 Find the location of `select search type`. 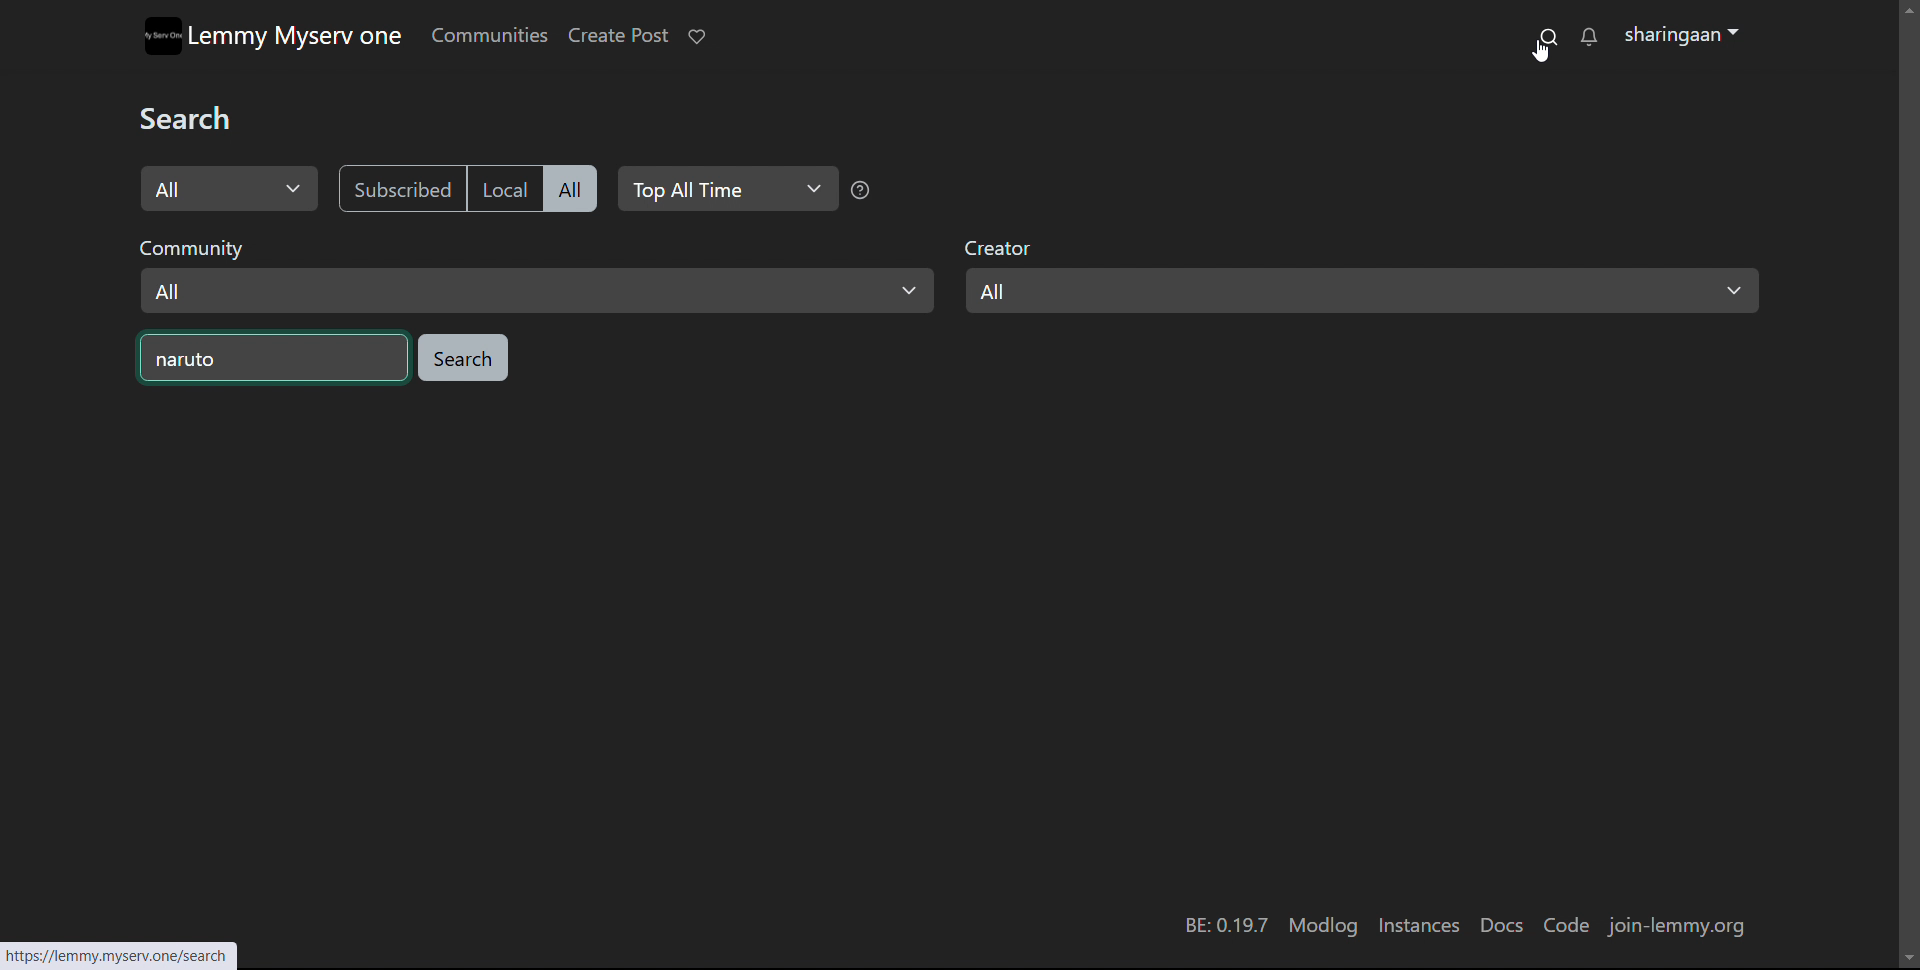

select search type is located at coordinates (230, 188).